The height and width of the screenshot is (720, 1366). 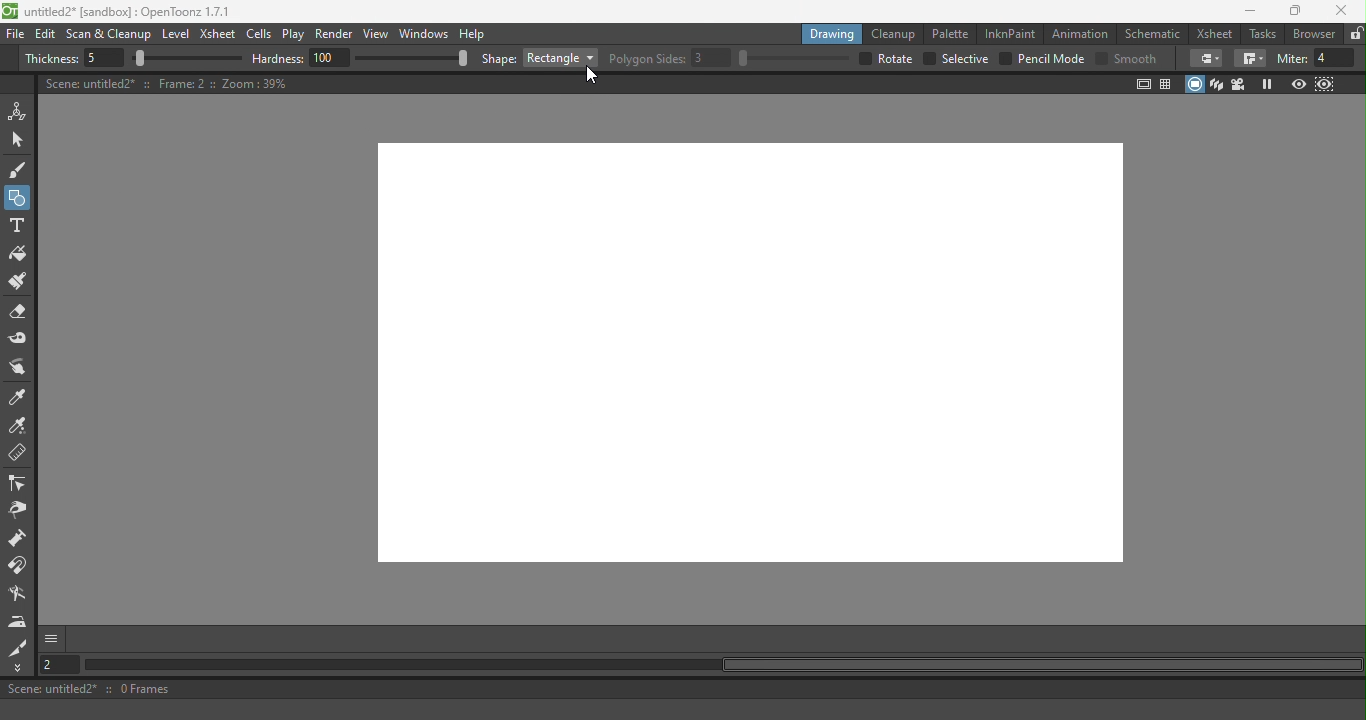 What do you see at coordinates (21, 596) in the screenshot?
I see `Blender tool` at bounding box center [21, 596].